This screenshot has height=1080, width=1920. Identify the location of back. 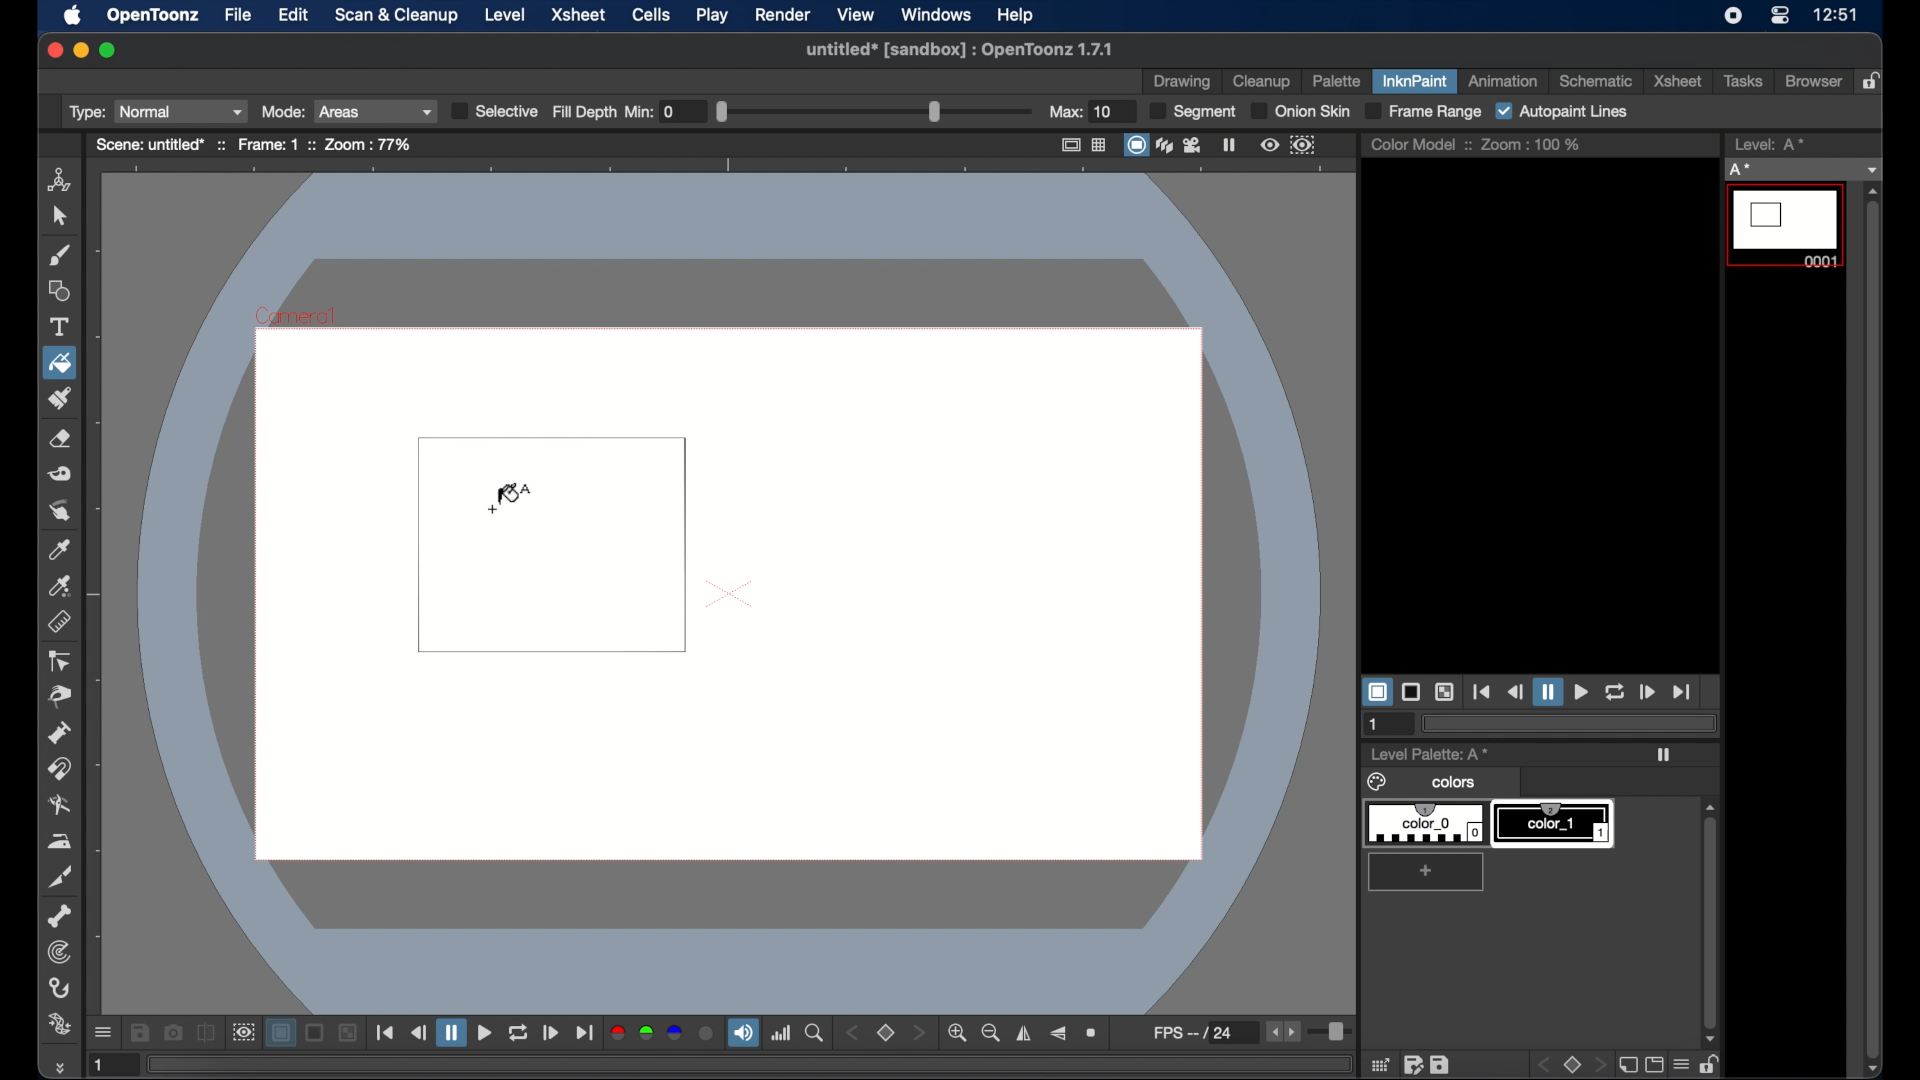
(1547, 1065).